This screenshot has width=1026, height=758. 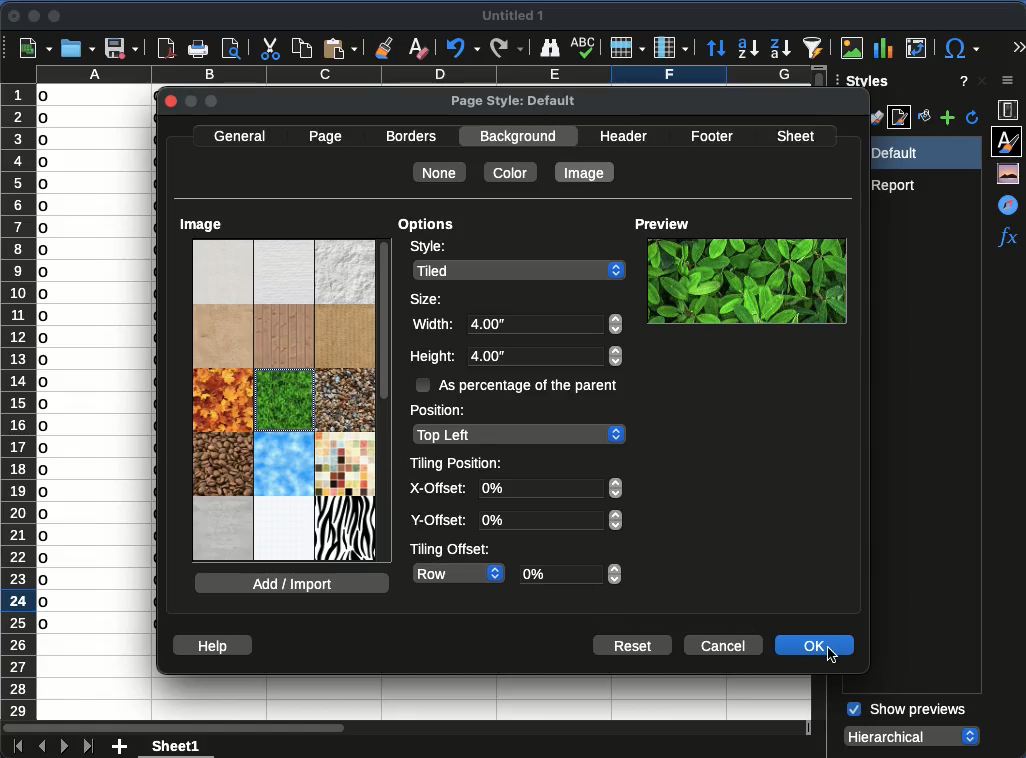 I want to click on add, so click(x=121, y=747).